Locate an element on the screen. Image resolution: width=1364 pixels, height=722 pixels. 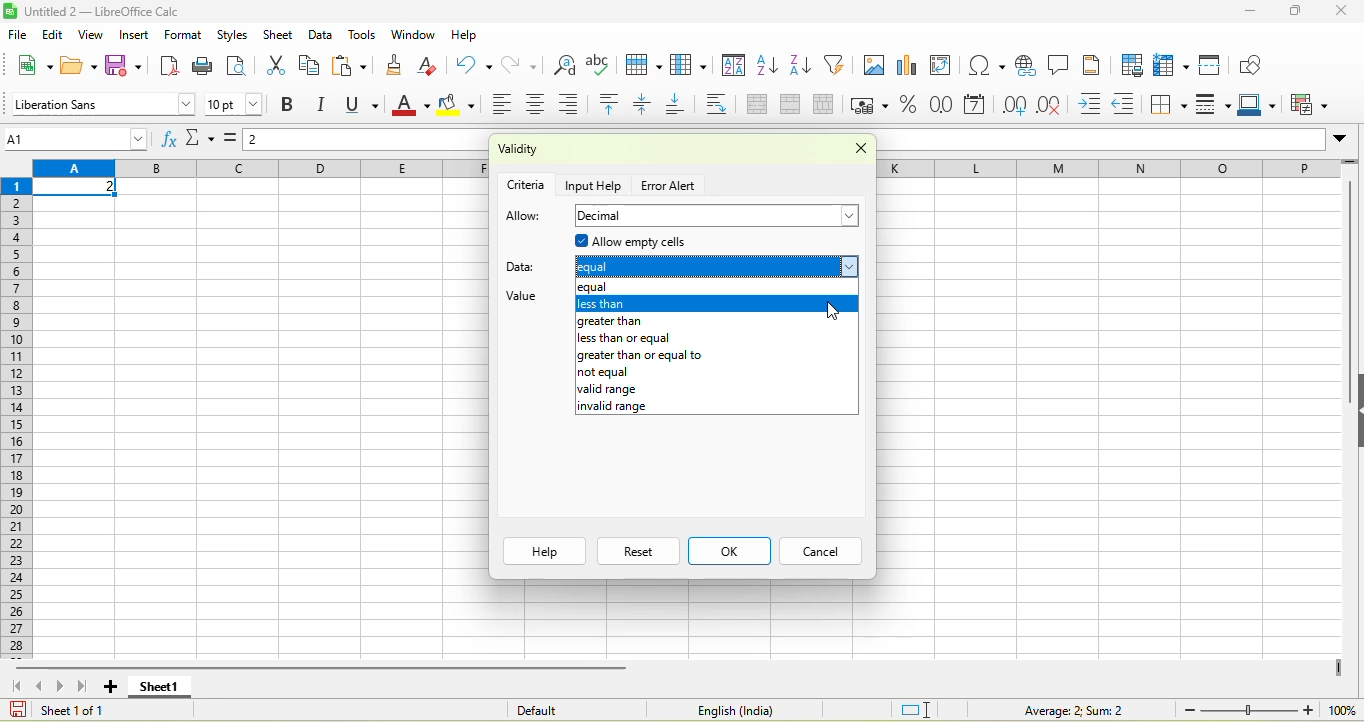
equal is located at coordinates (717, 267).